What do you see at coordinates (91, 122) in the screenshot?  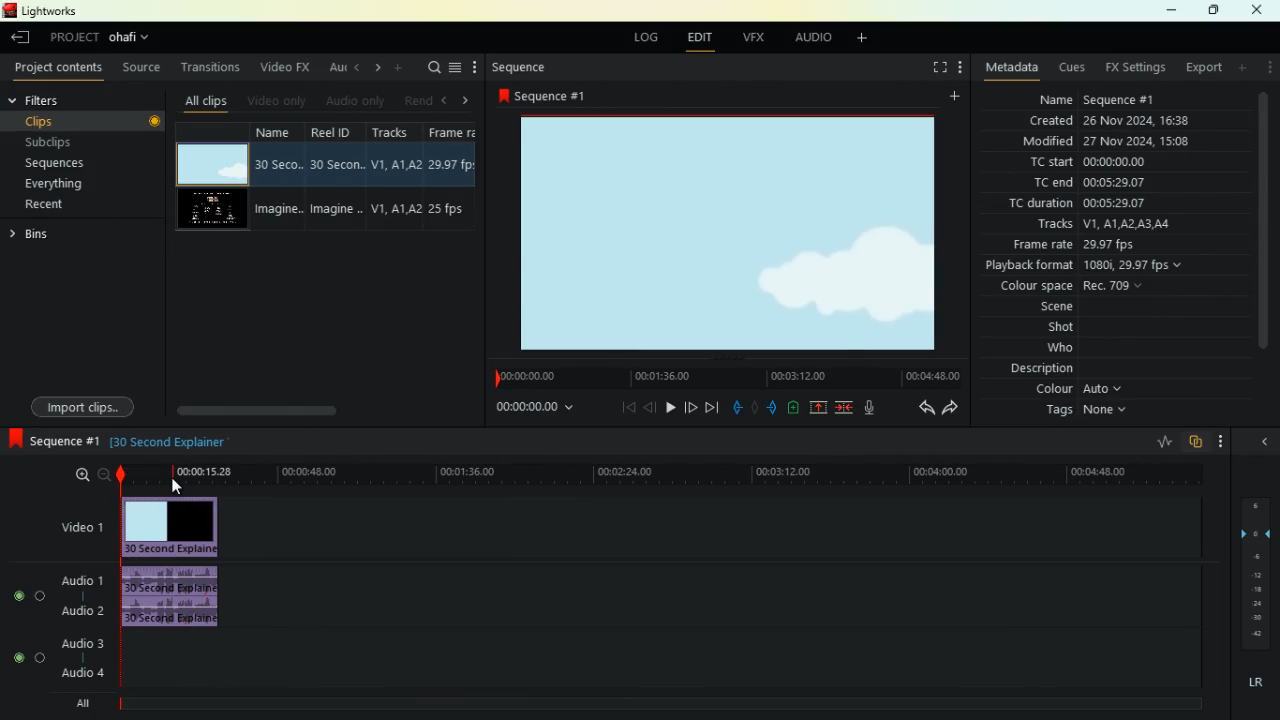 I see `clips` at bounding box center [91, 122].